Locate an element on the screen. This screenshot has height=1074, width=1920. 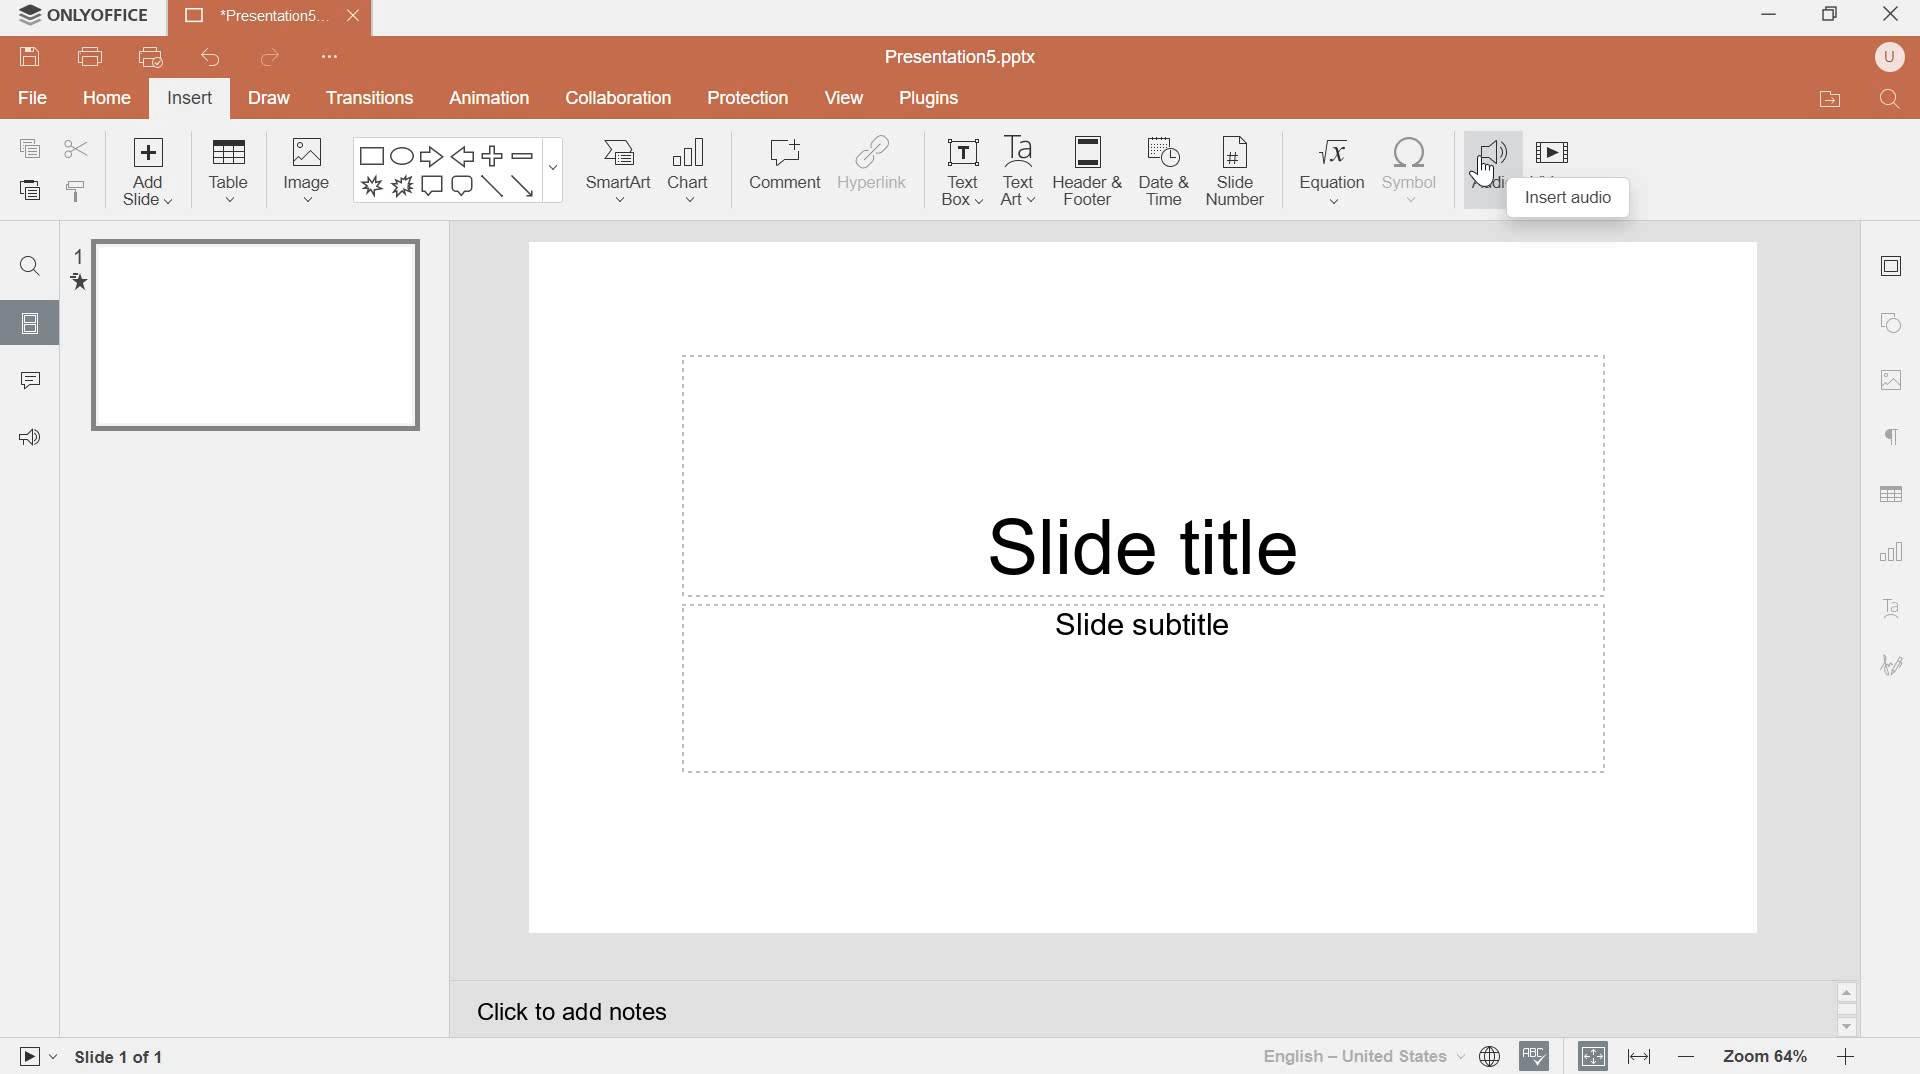
SmartArt is located at coordinates (618, 170).